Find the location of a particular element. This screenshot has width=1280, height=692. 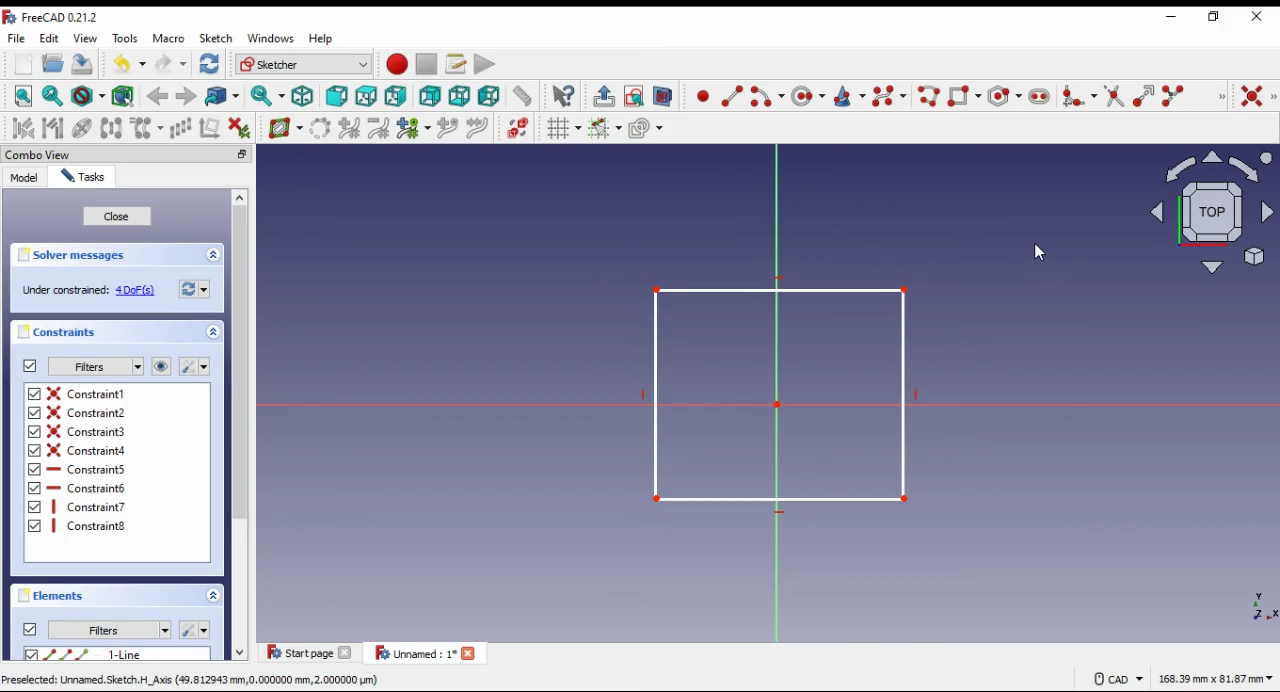

fit selection is located at coordinates (53, 96).